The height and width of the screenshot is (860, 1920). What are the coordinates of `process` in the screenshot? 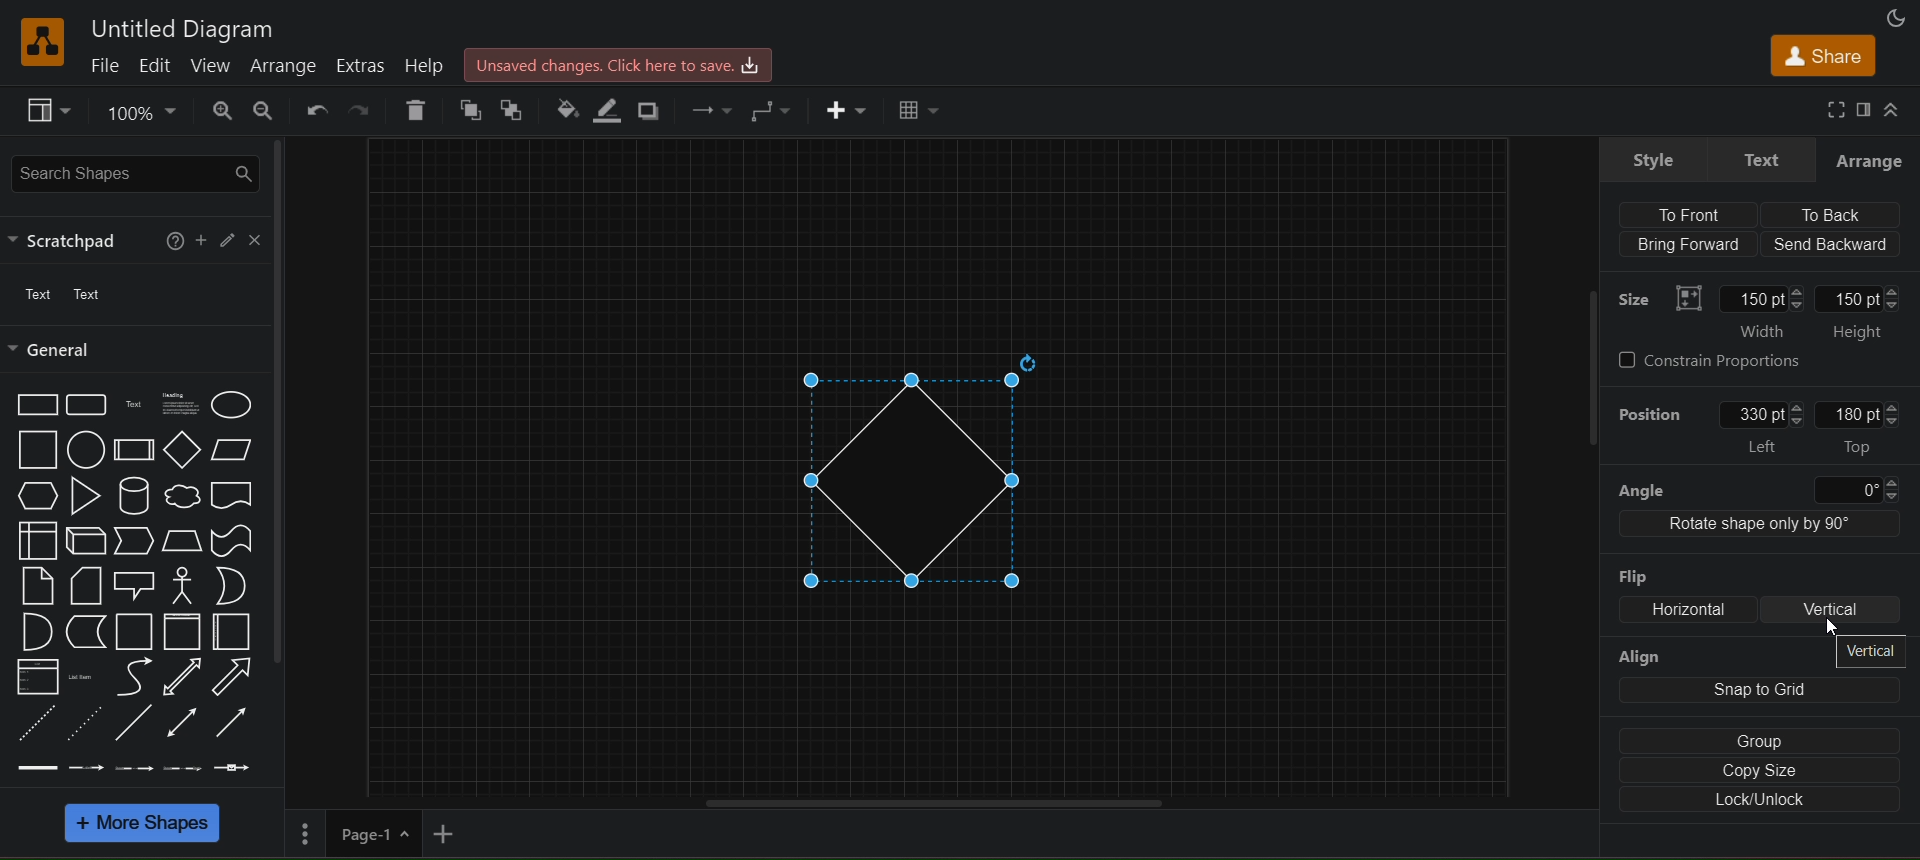 It's located at (132, 450).